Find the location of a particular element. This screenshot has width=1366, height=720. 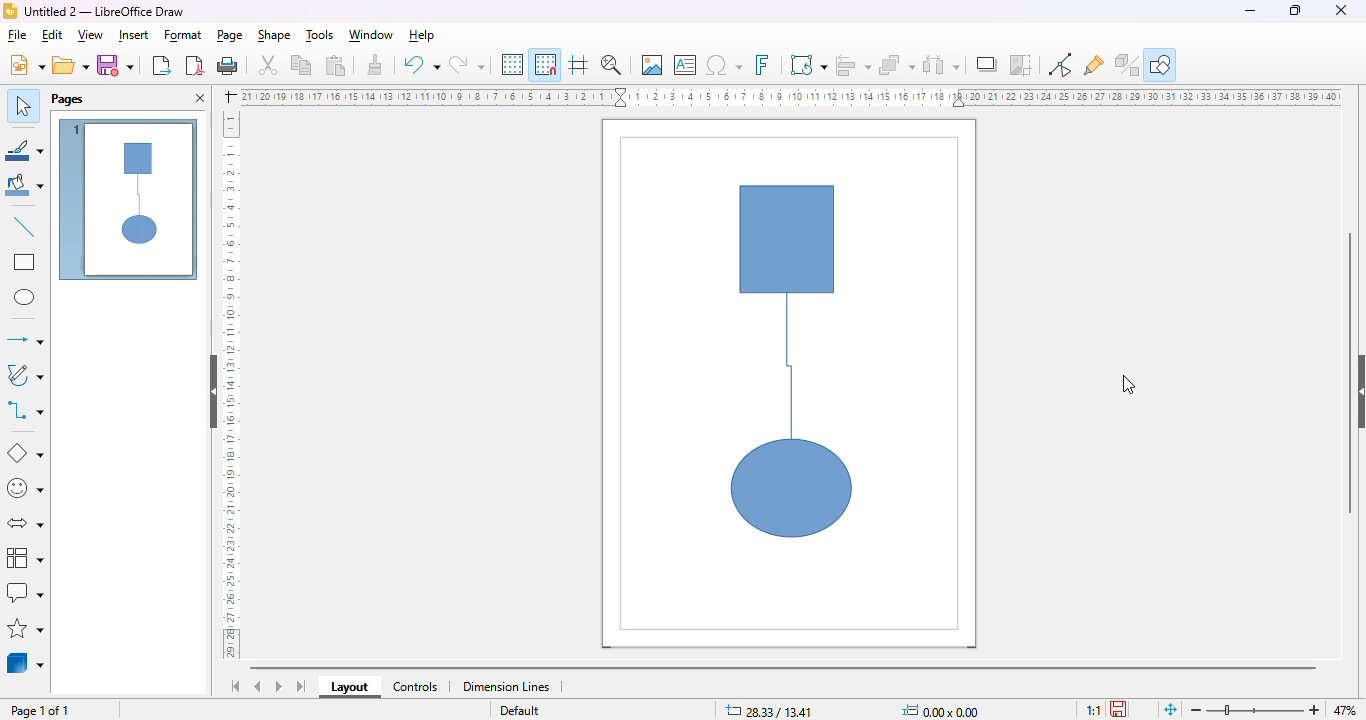

ruler is located at coordinates (791, 96).